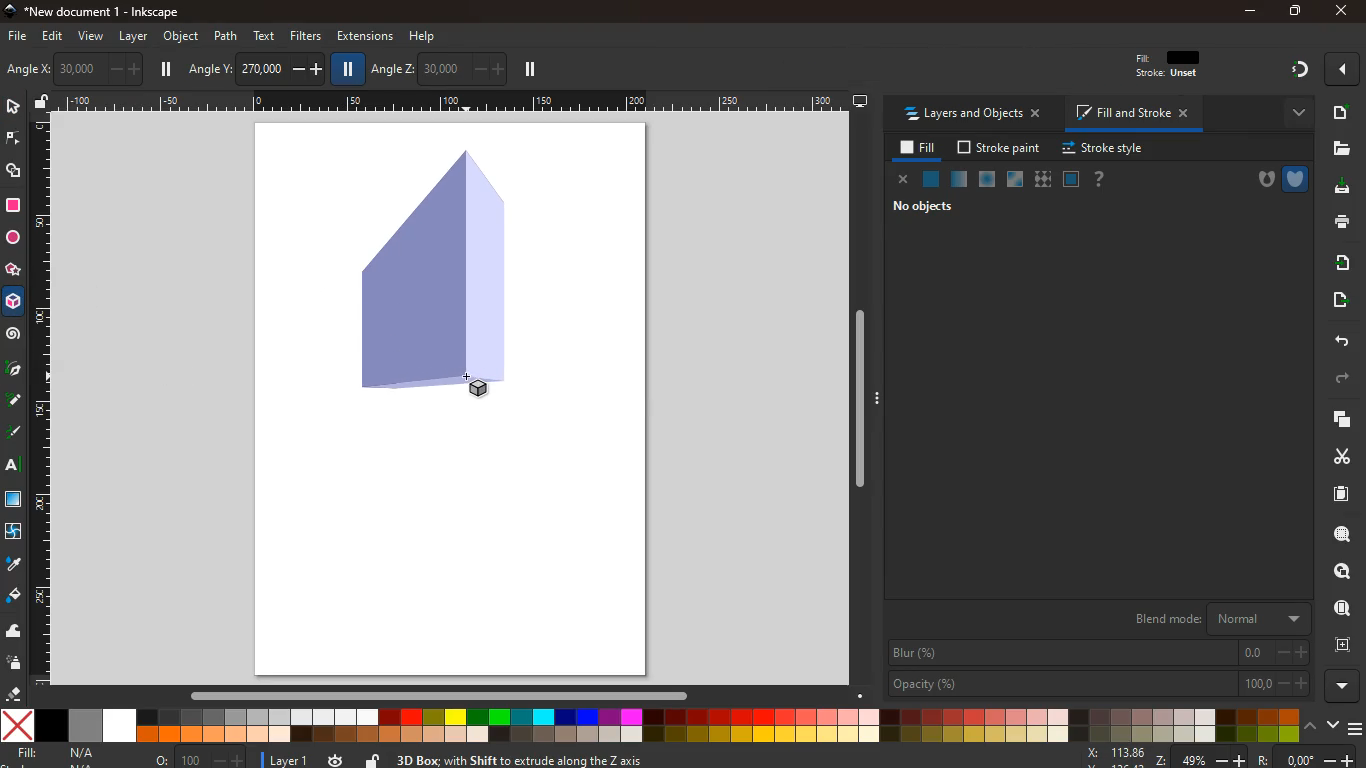 This screenshot has height=768, width=1366. I want to click on layer, so click(285, 758).